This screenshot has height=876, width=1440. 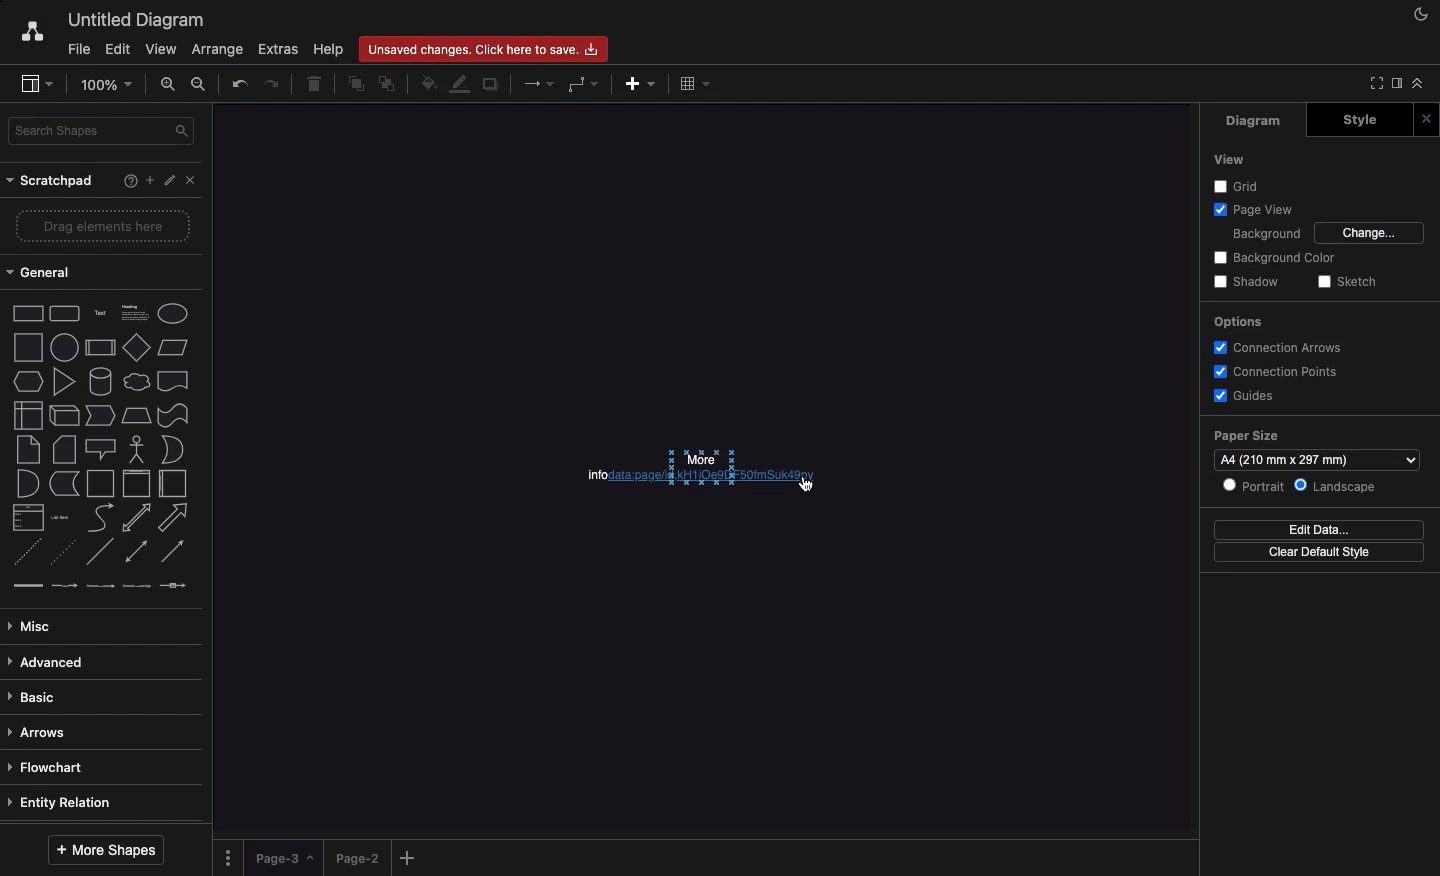 I want to click on Basic, so click(x=35, y=698).